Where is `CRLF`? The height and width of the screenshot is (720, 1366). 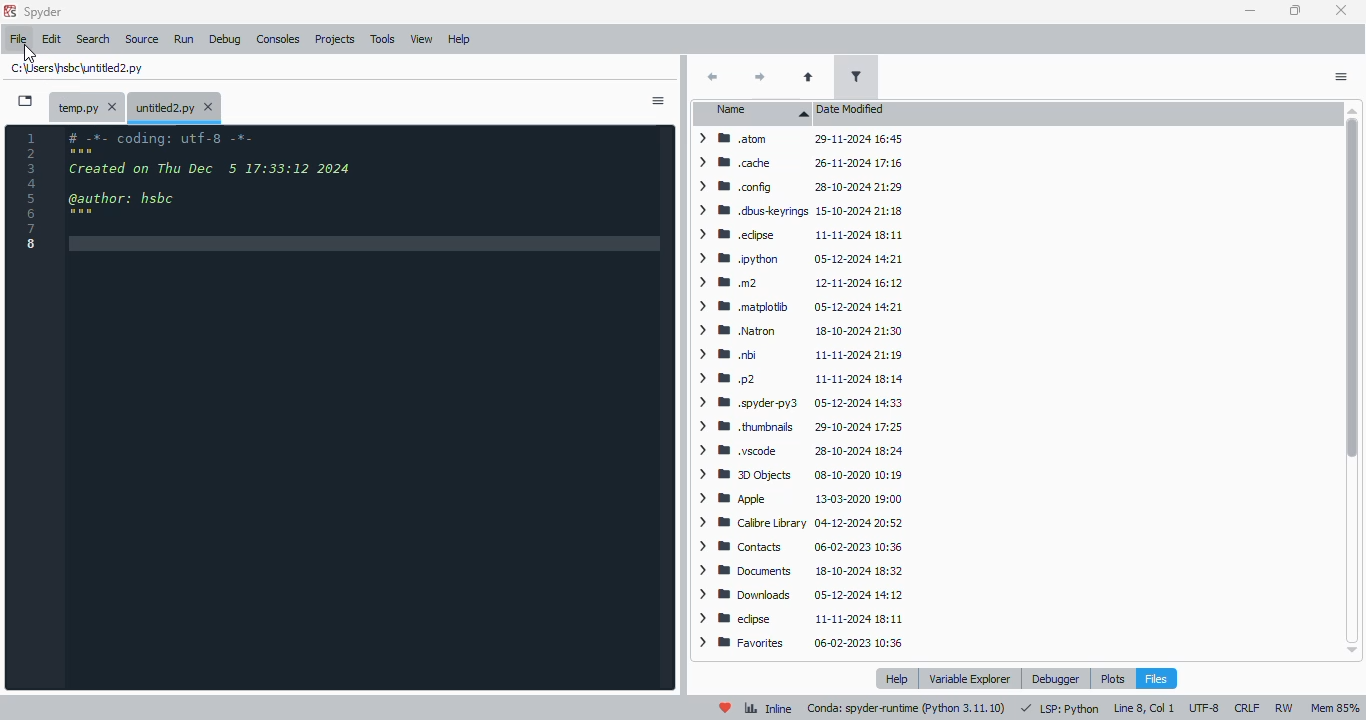
CRLF is located at coordinates (1247, 708).